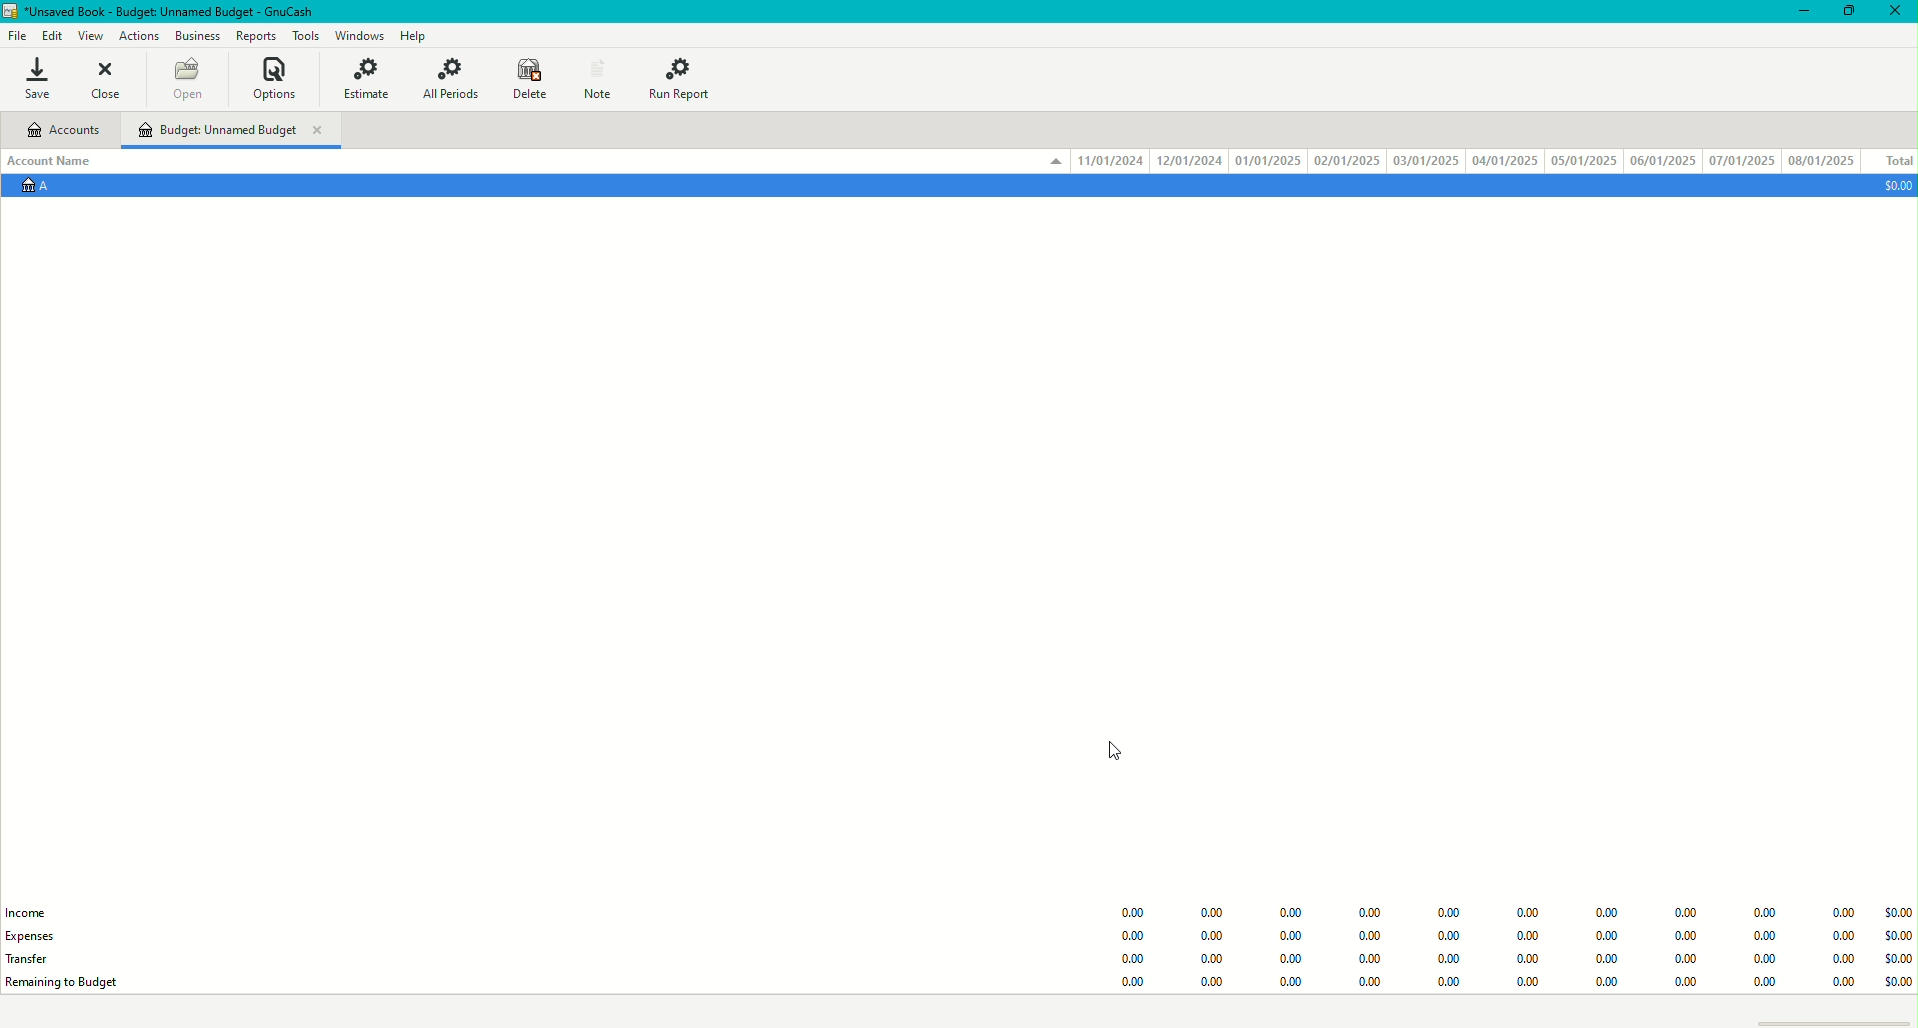  What do you see at coordinates (530, 81) in the screenshot?
I see `Delete` at bounding box center [530, 81].